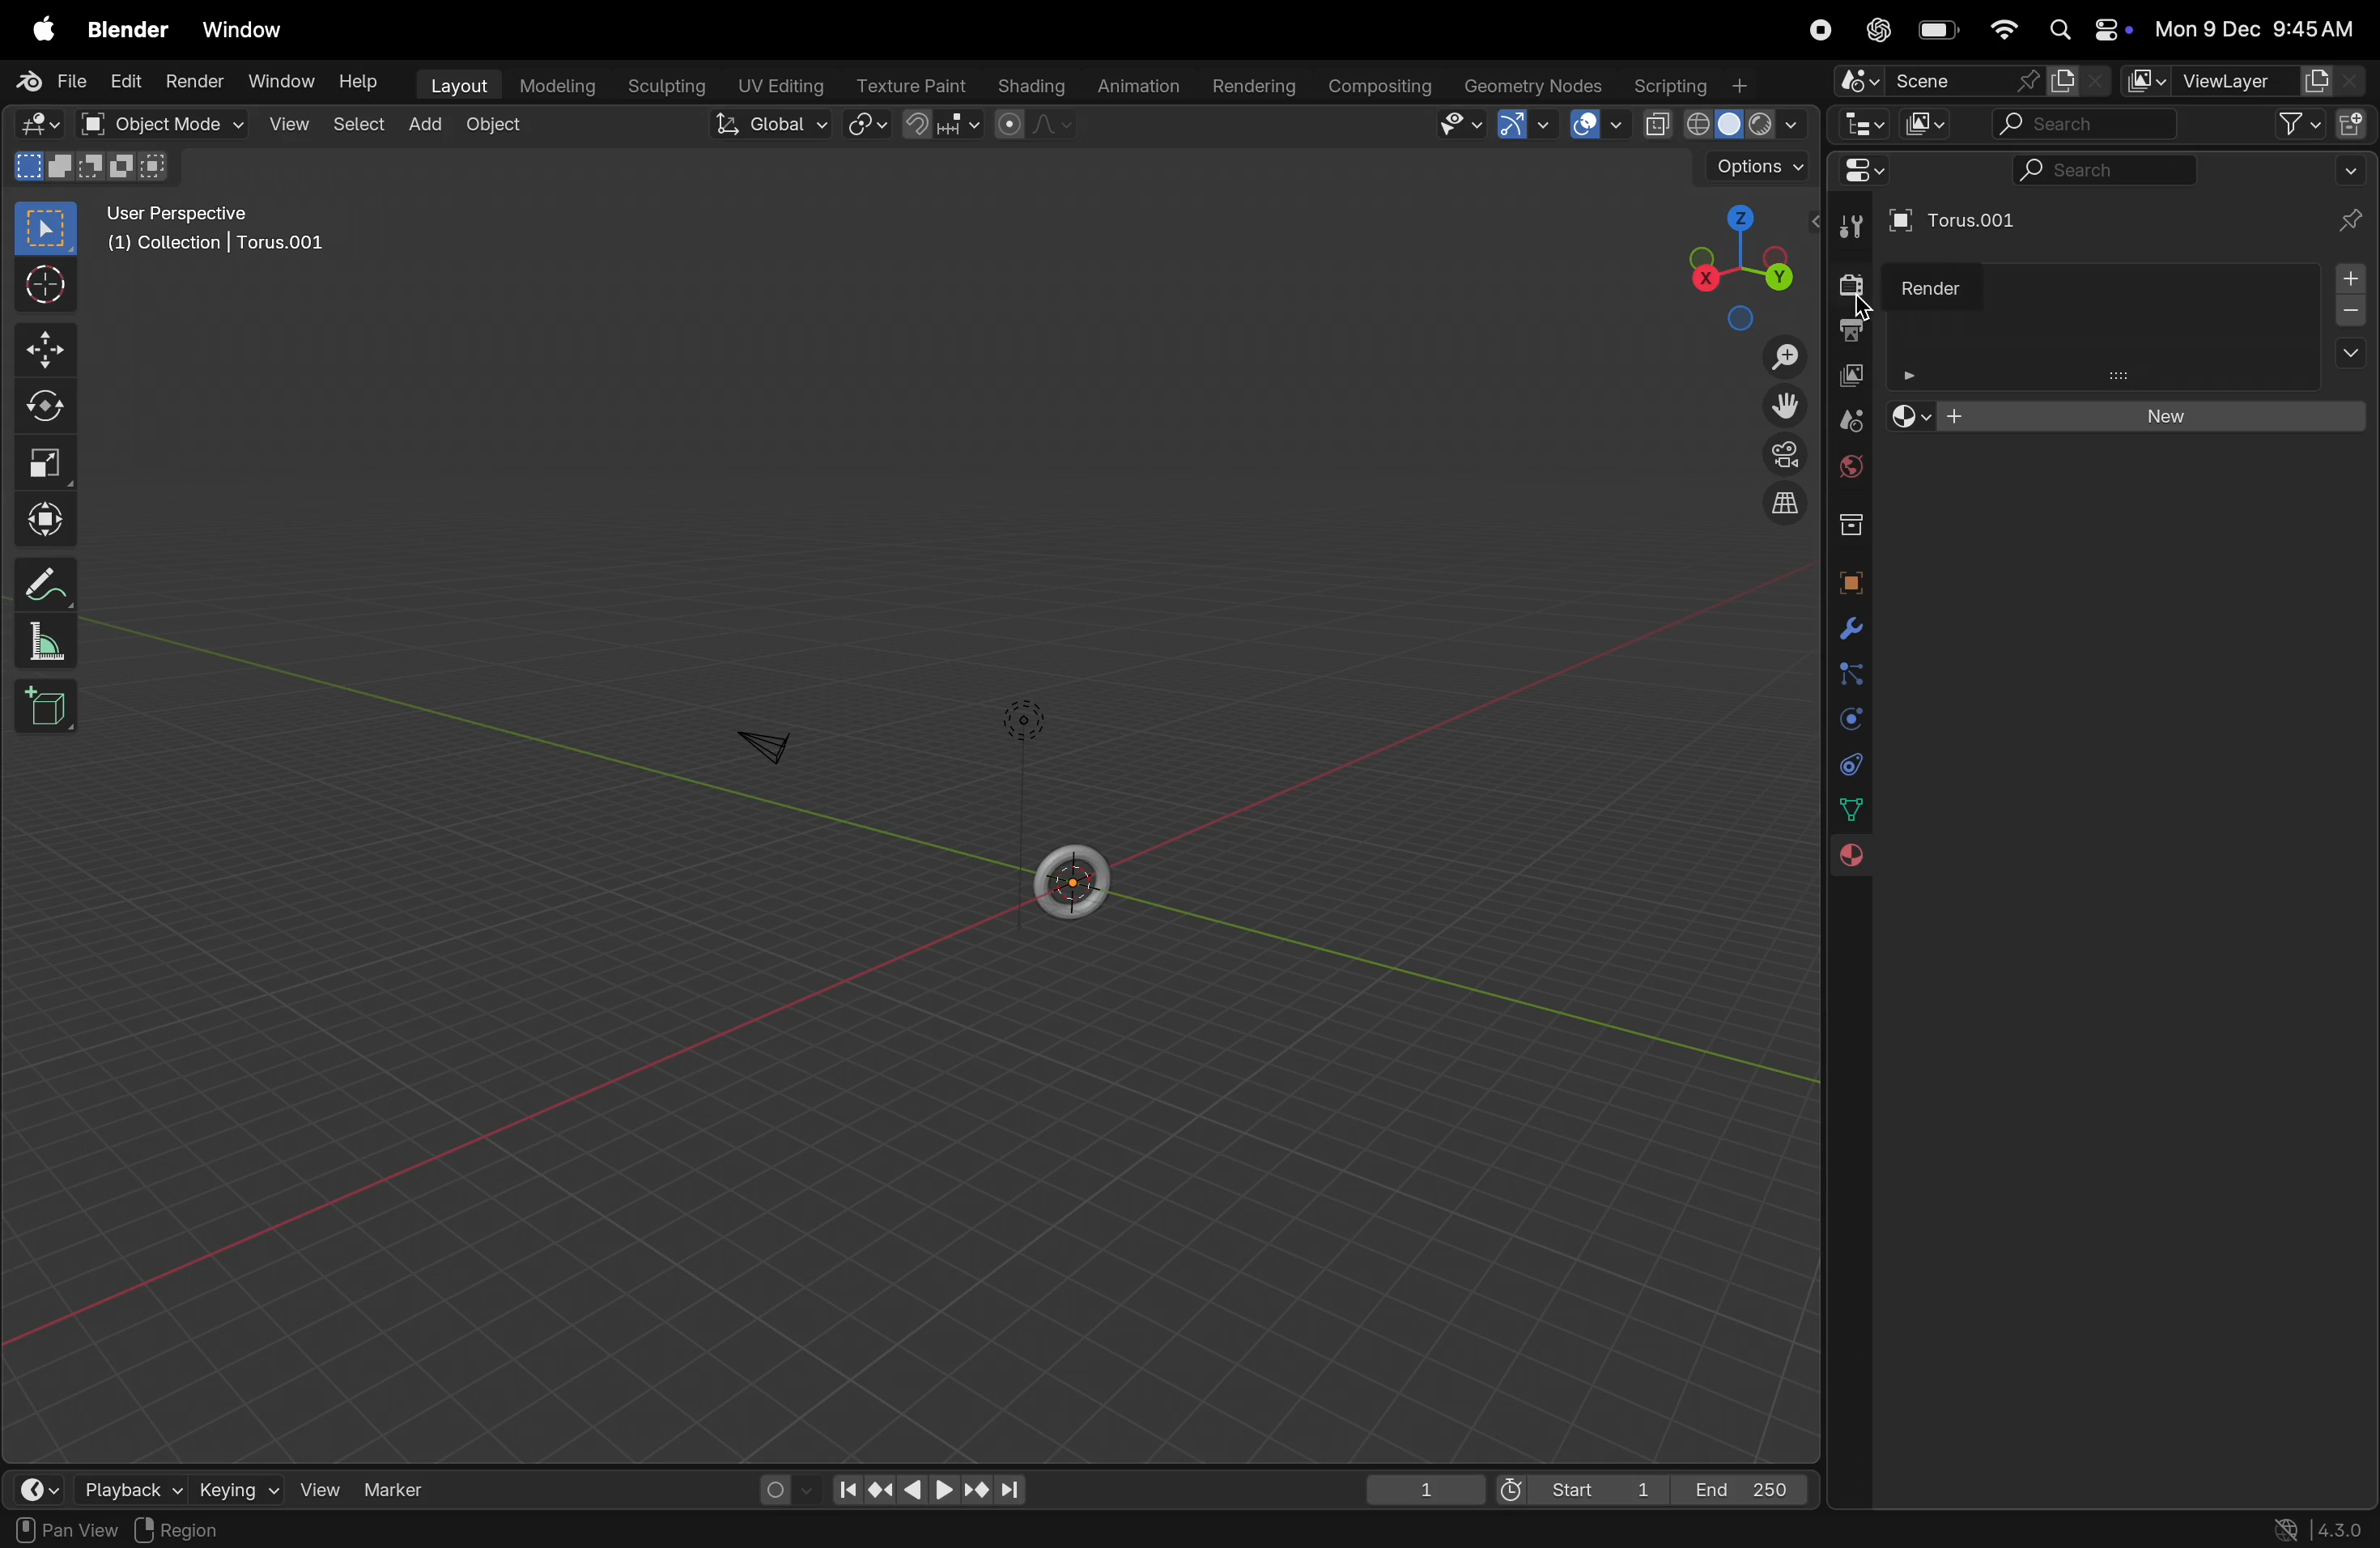  What do you see at coordinates (1849, 812) in the screenshot?
I see `data` at bounding box center [1849, 812].